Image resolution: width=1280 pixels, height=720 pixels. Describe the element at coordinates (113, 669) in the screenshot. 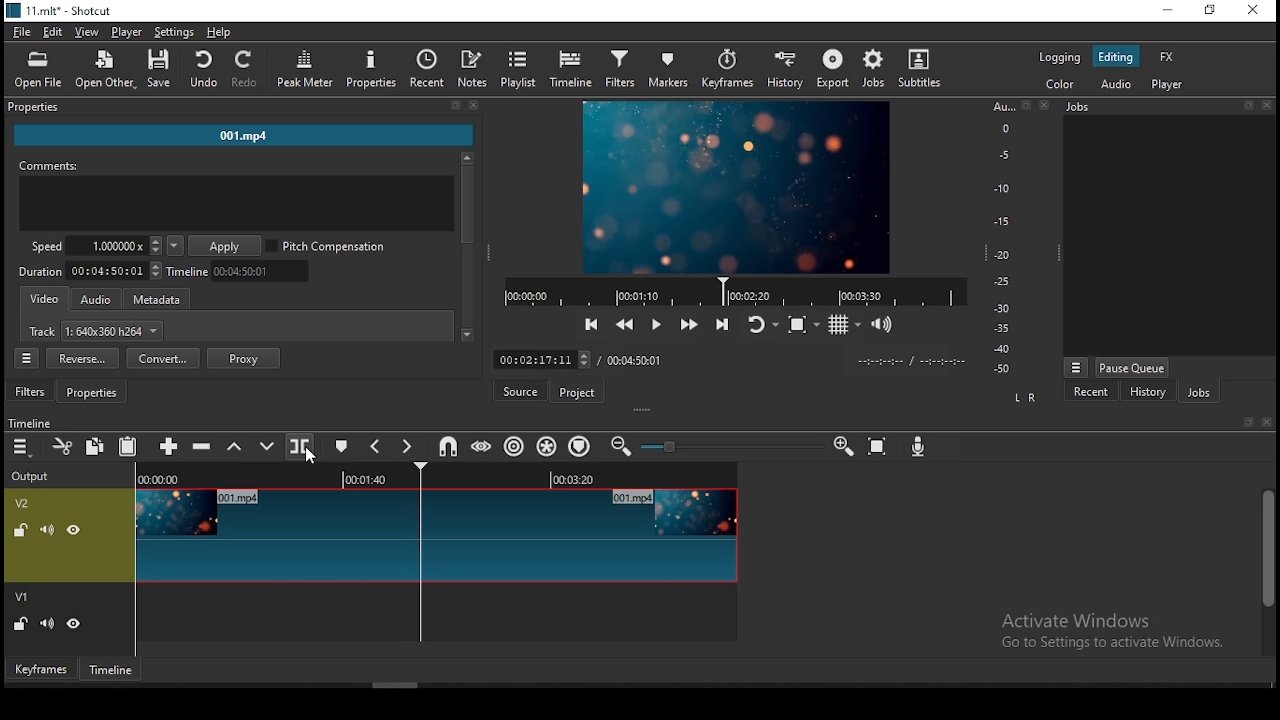

I see `timeline` at that location.